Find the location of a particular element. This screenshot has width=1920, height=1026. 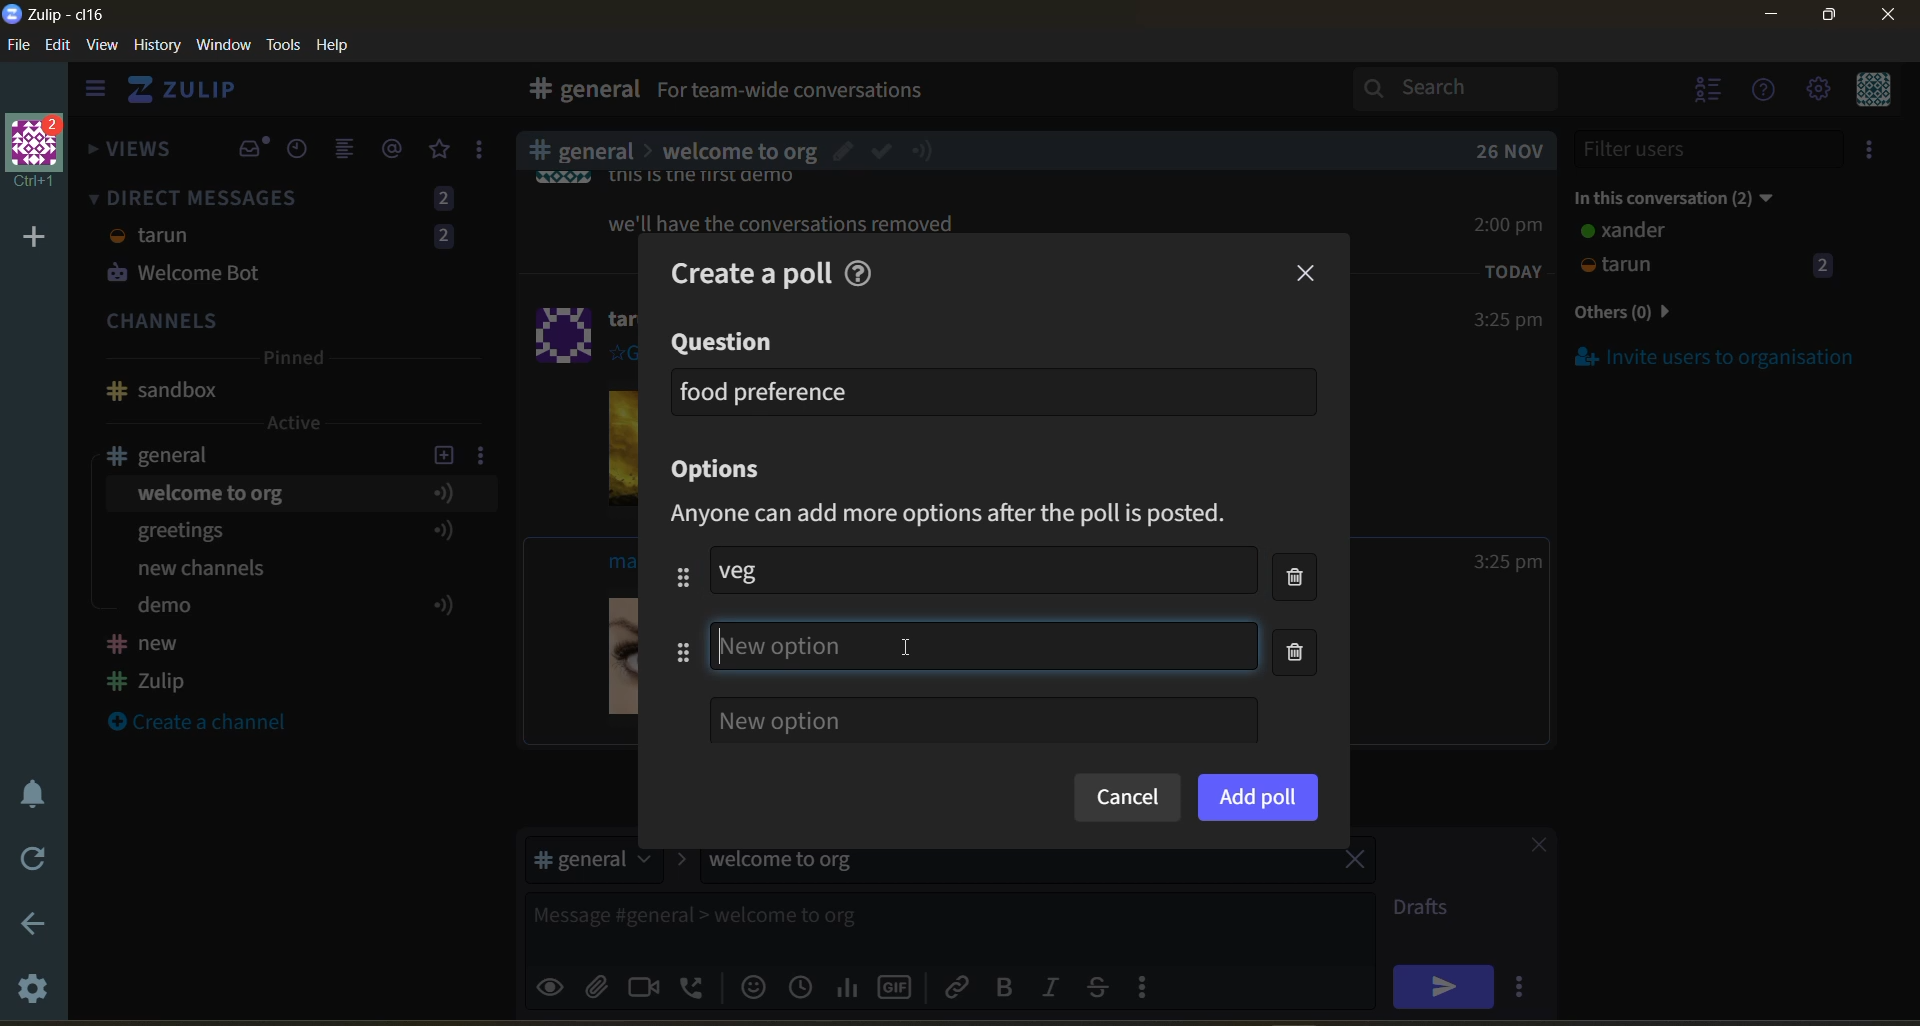

upload files is located at coordinates (603, 984).